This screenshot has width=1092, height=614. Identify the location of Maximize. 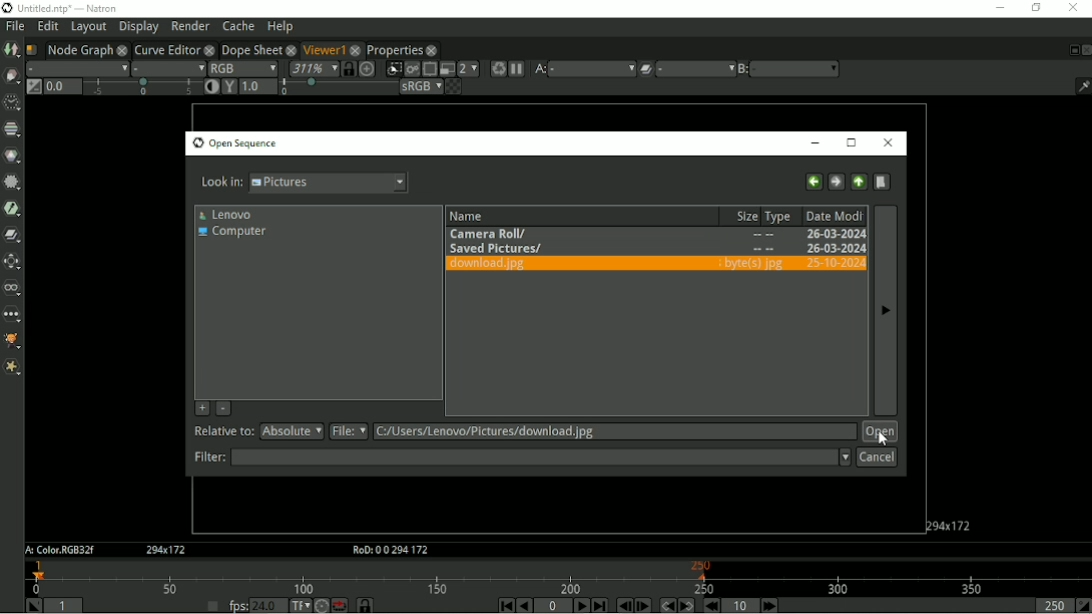
(852, 143).